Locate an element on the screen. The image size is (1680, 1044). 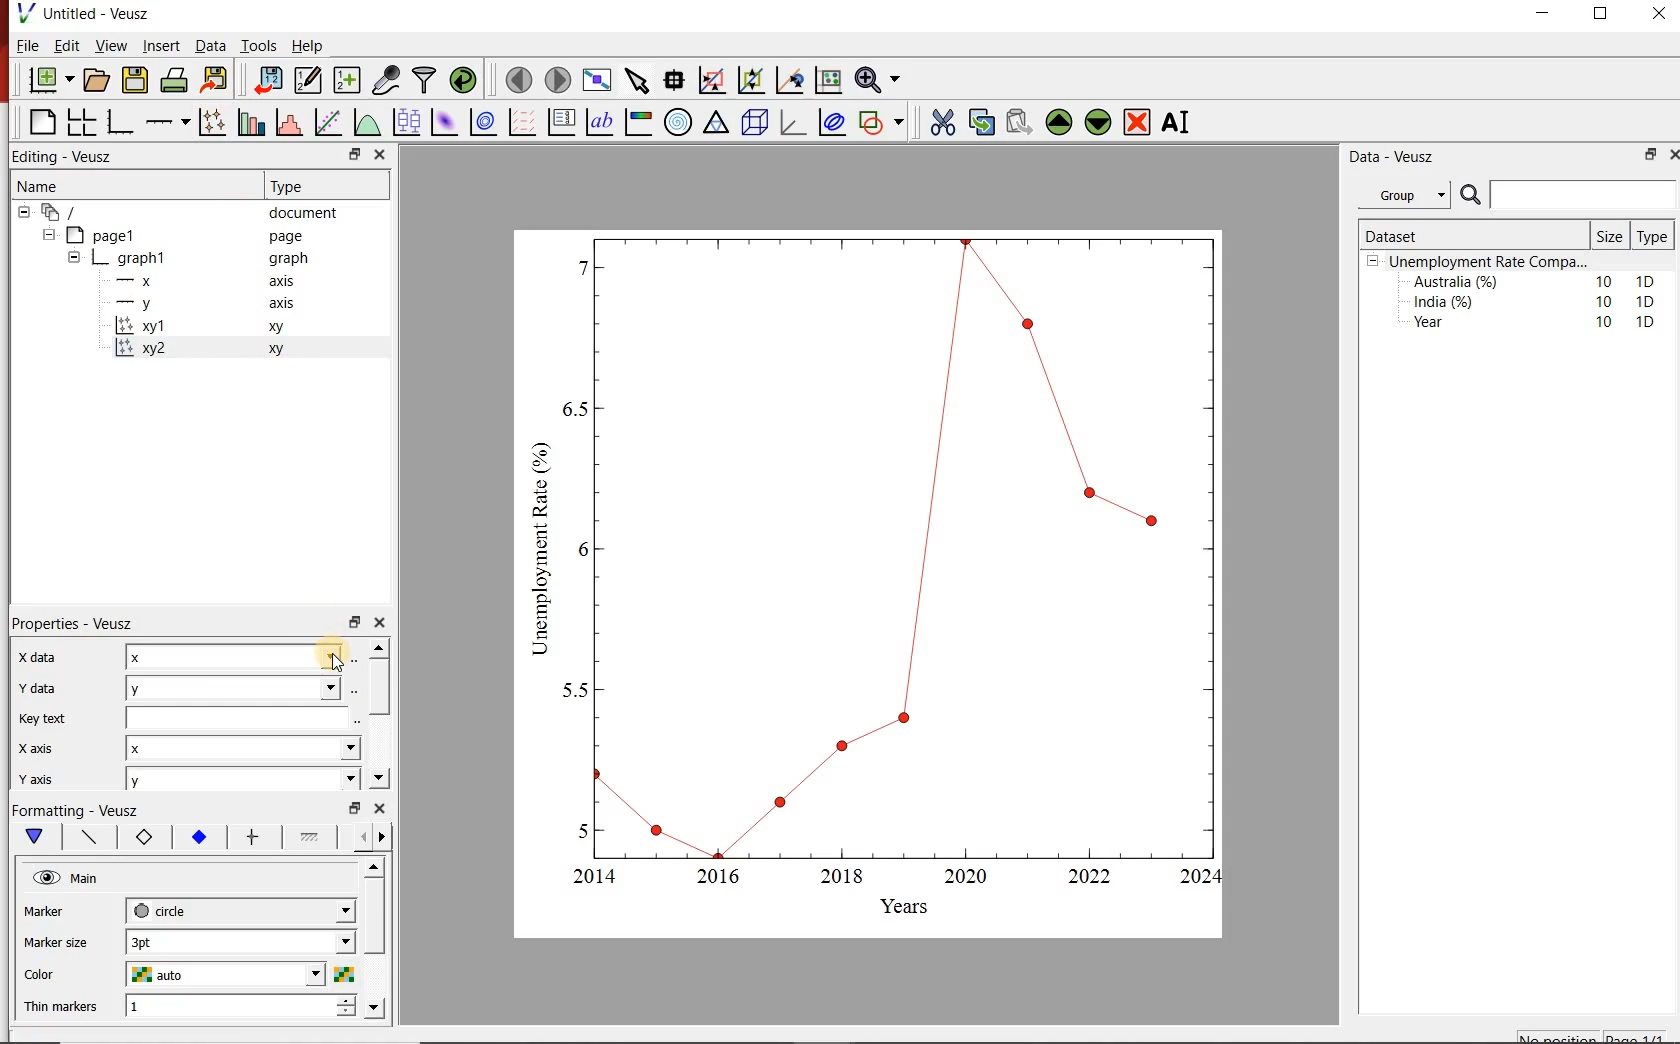
marker border is located at coordinates (143, 838).